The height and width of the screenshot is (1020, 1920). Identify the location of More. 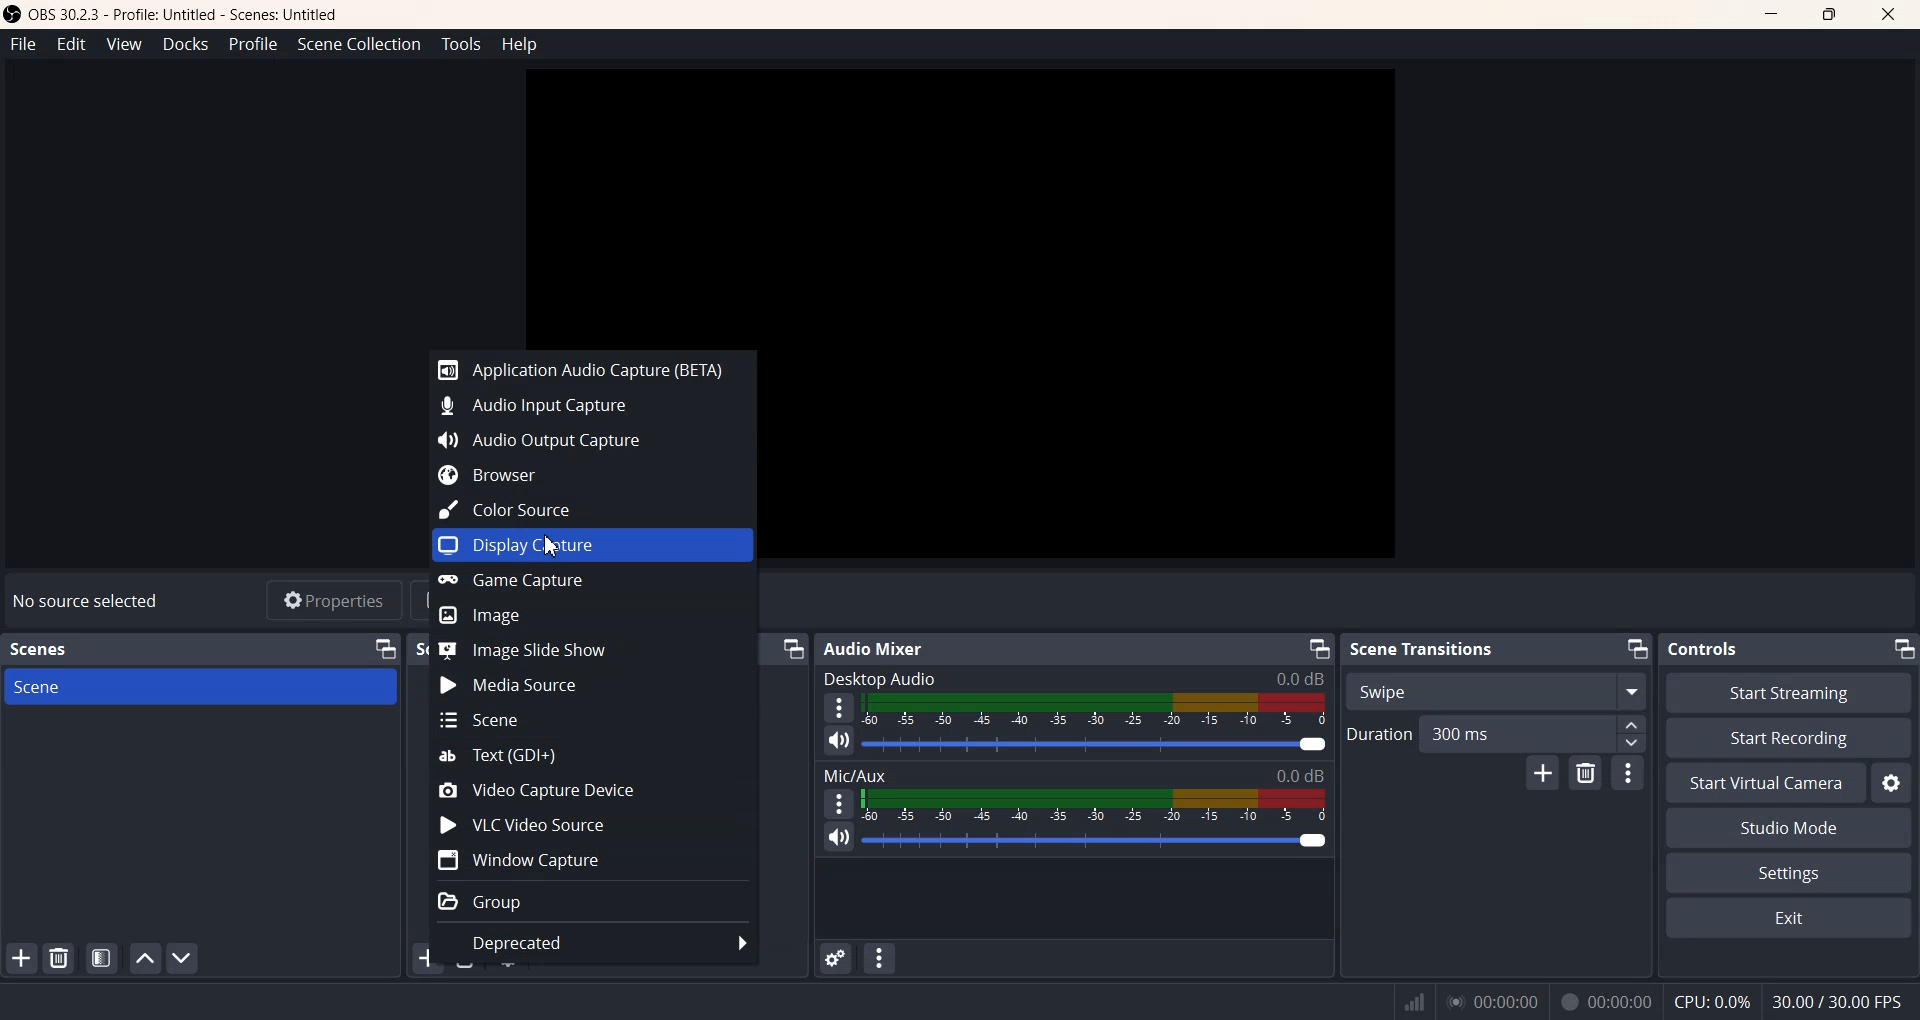
(839, 706).